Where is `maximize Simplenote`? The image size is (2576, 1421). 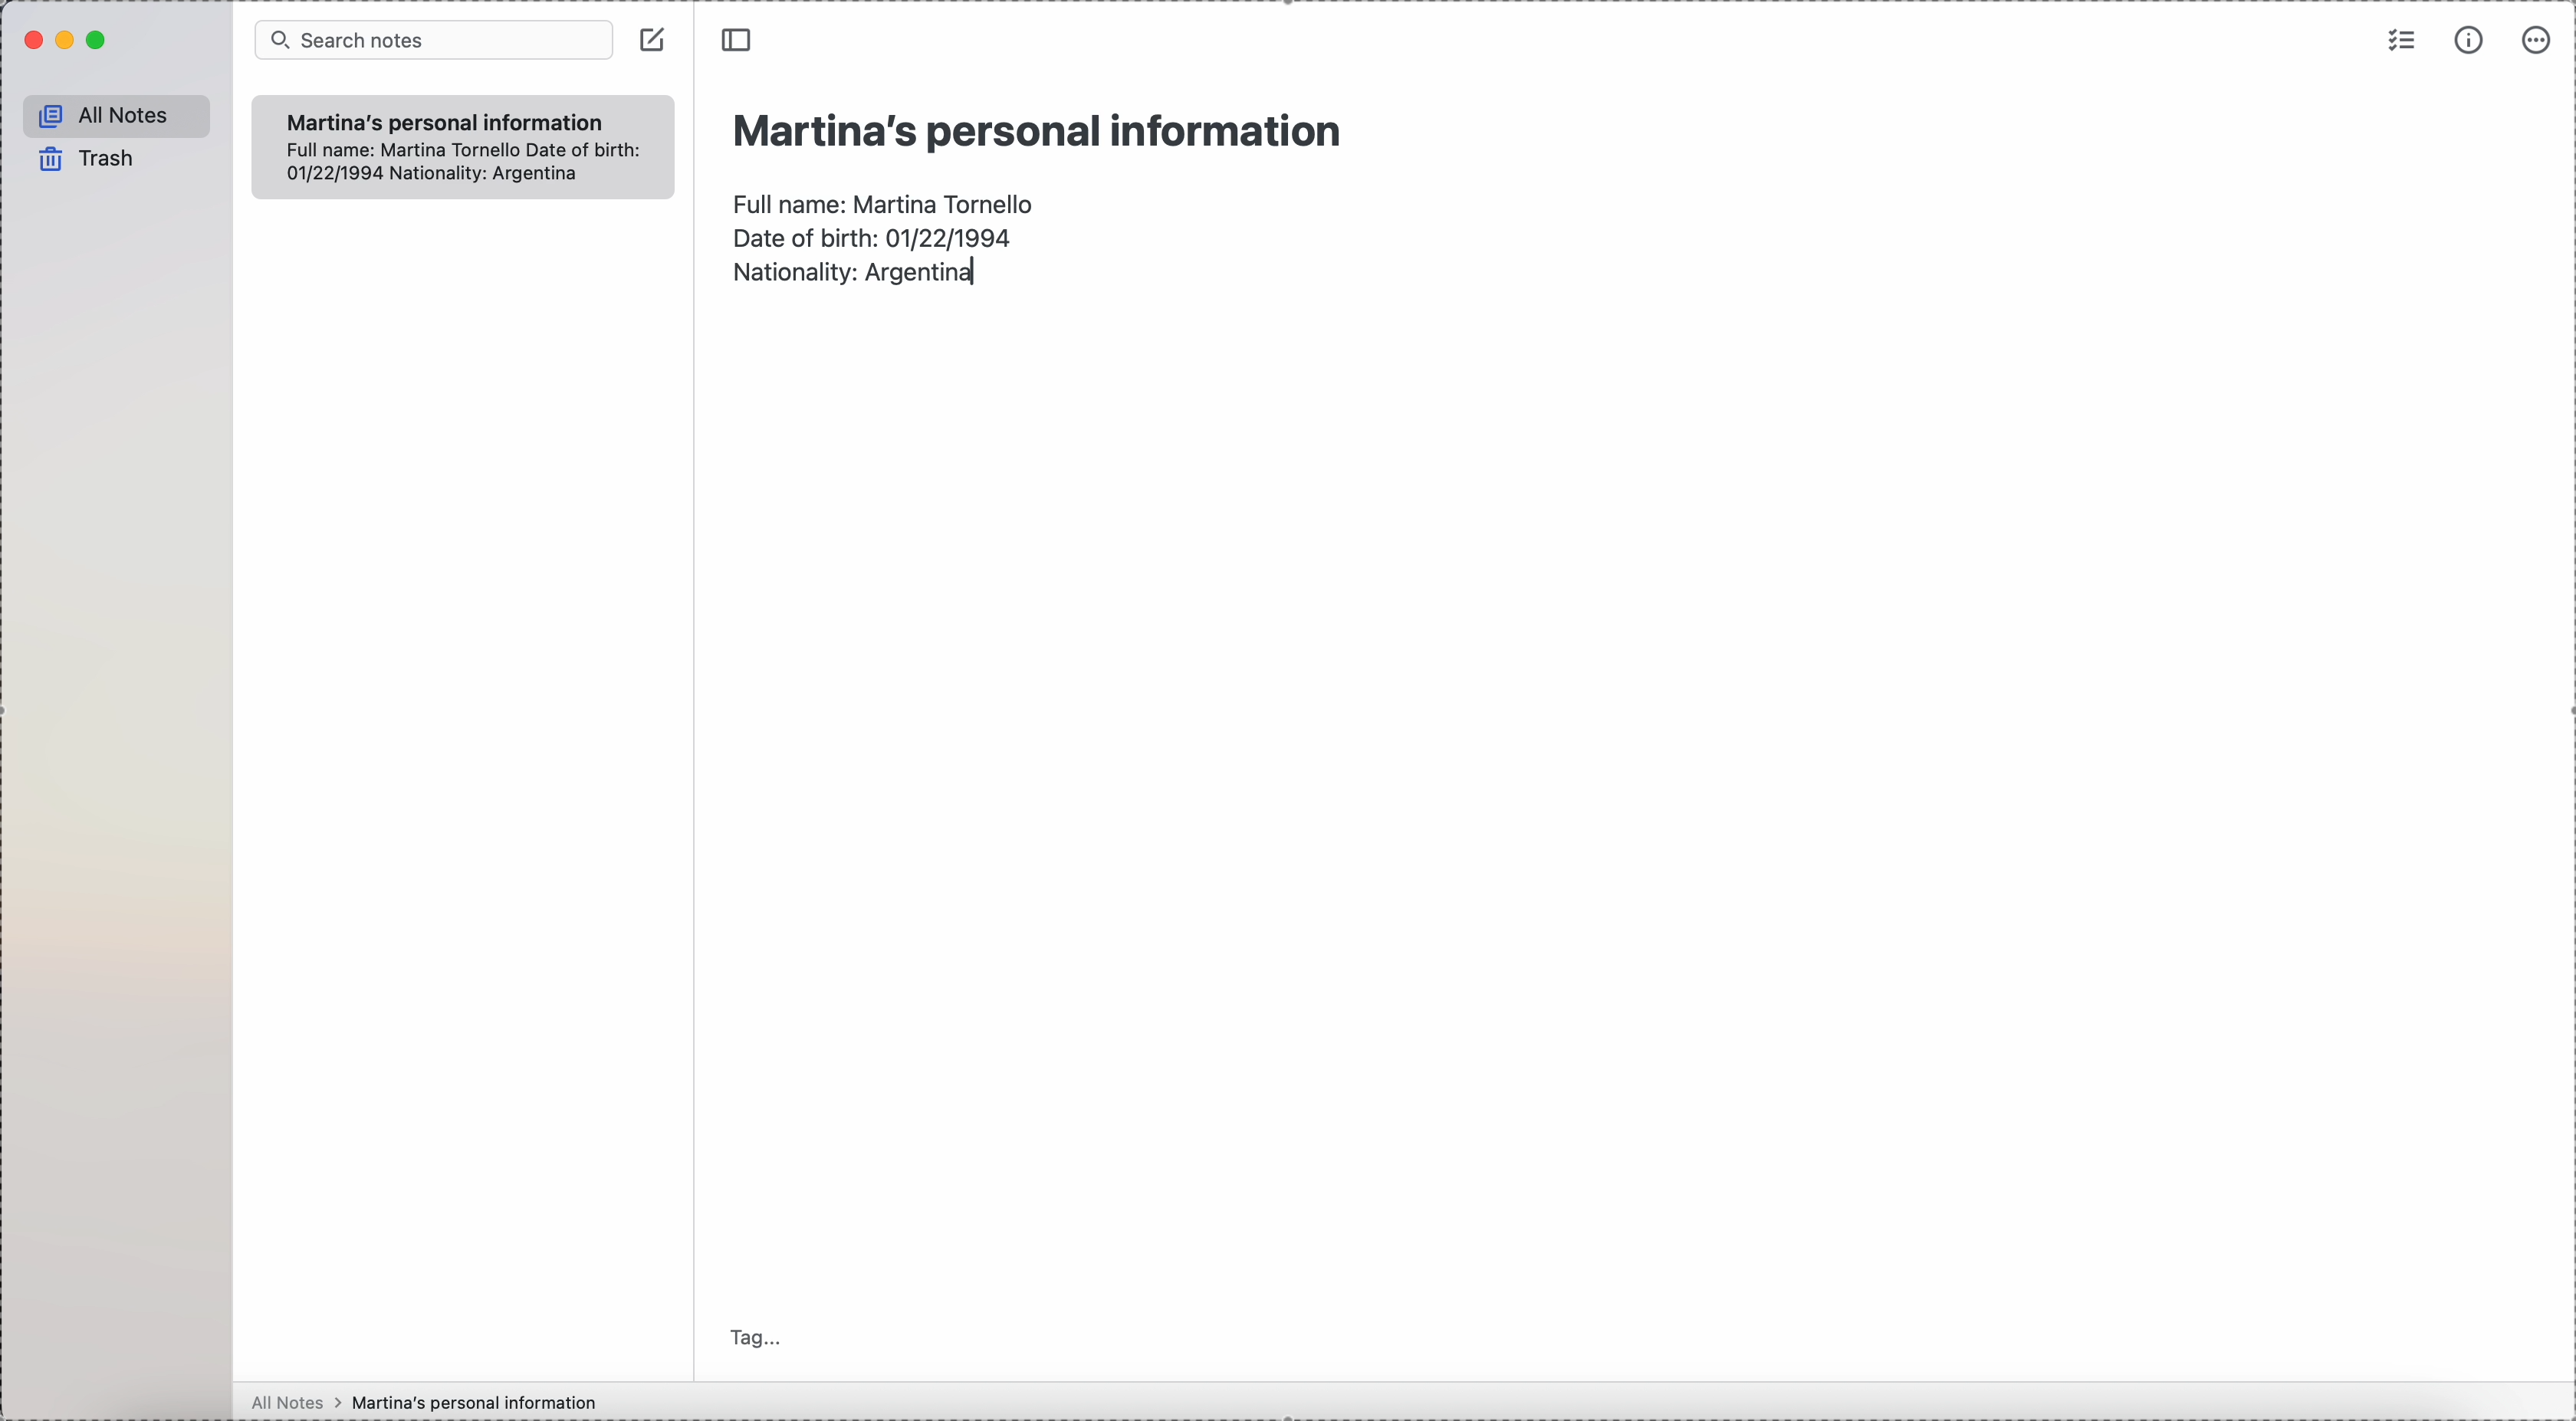 maximize Simplenote is located at coordinates (98, 41).